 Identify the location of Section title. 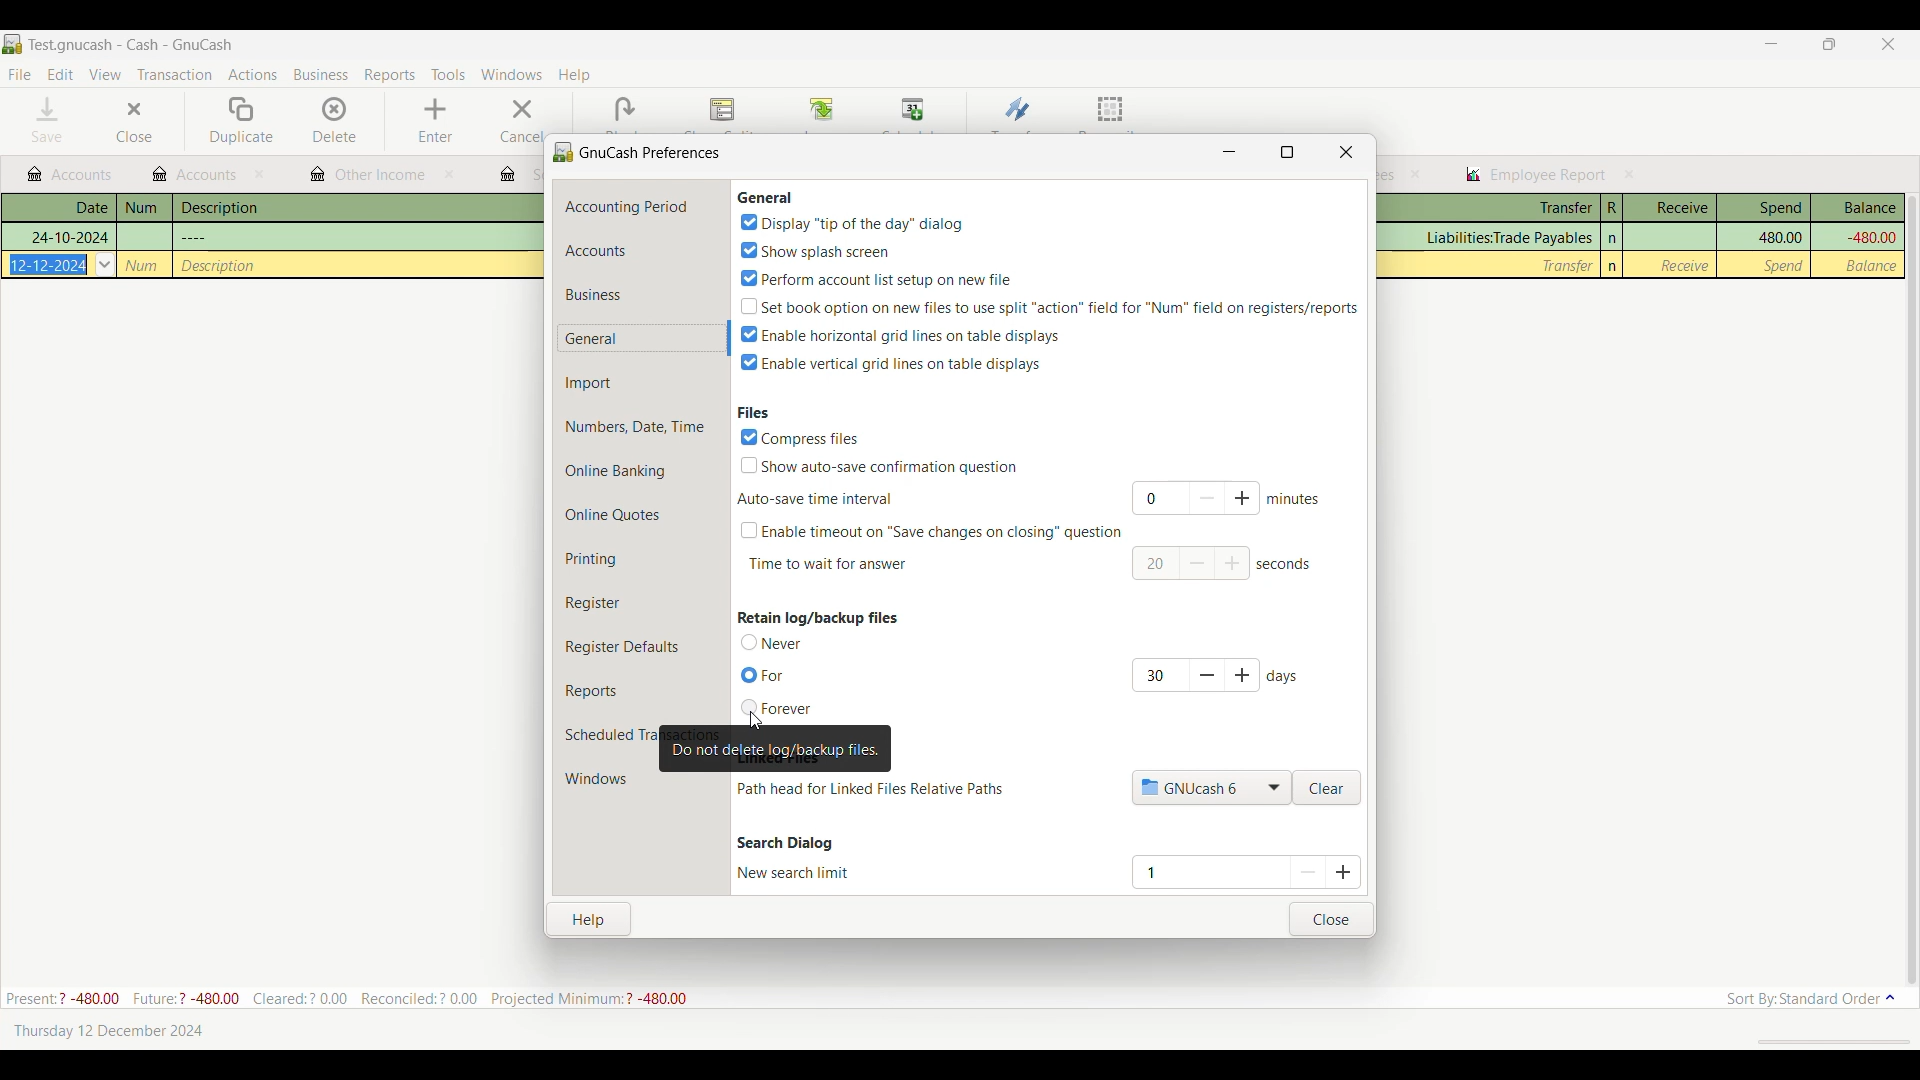
(765, 197).